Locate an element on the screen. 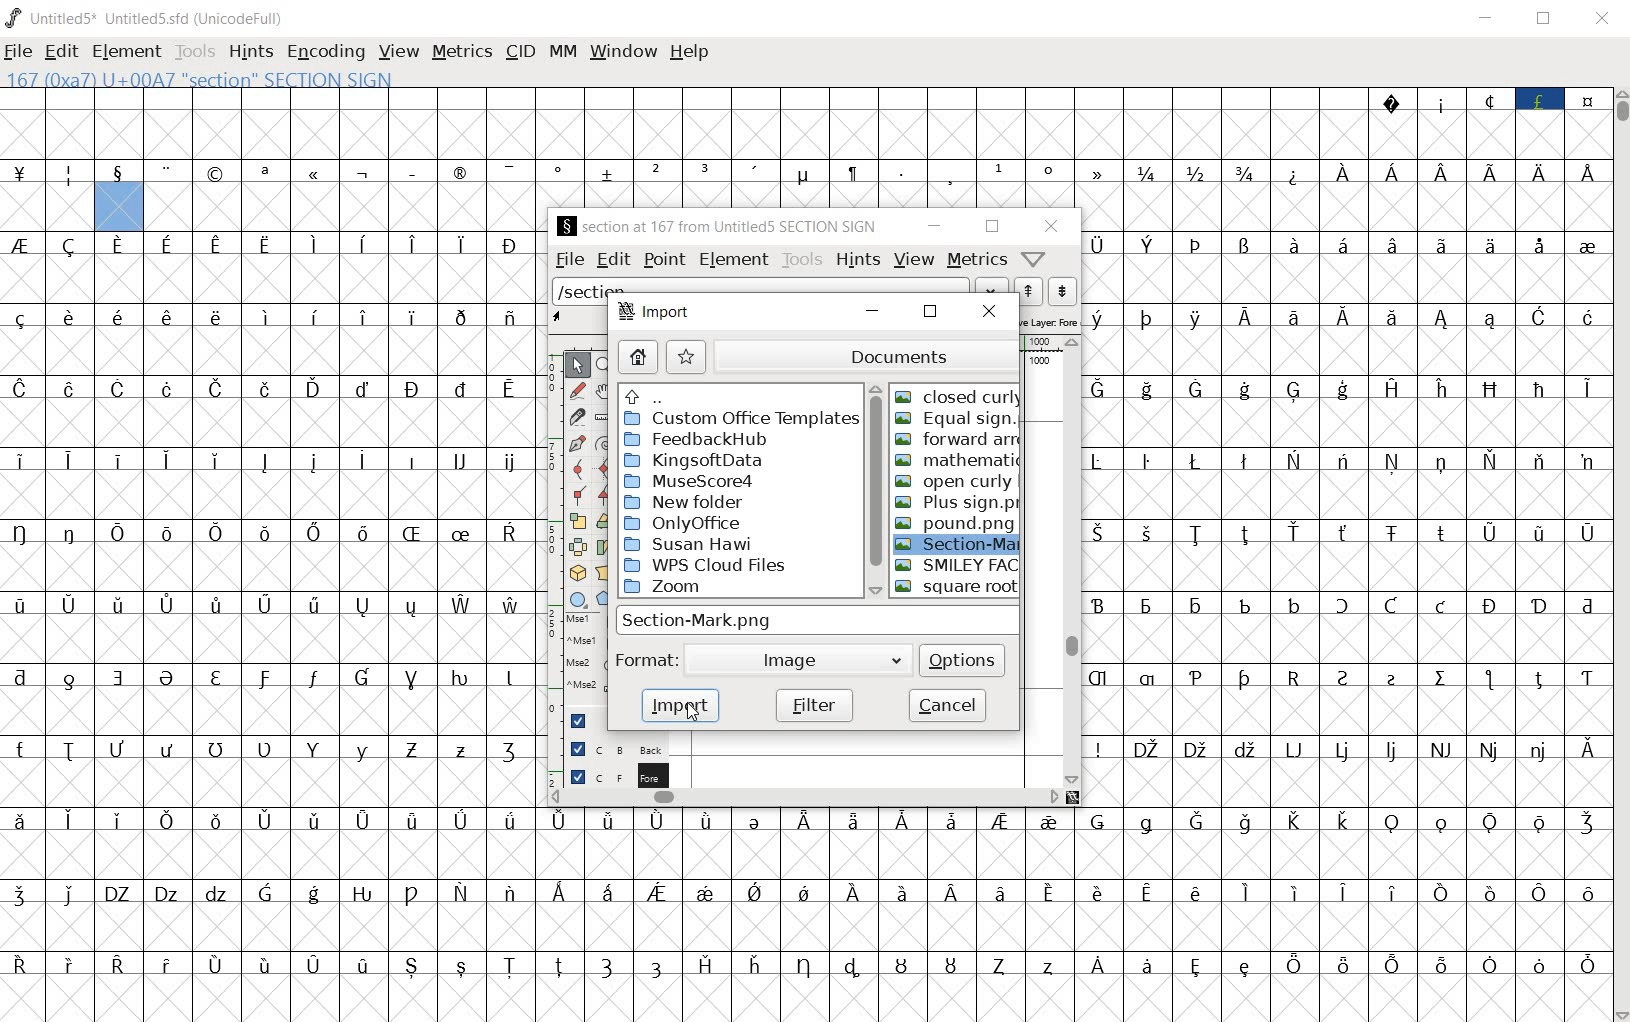 The width and height of the screenshot is (1630, 1022). section-mark.png is located at coordinates (818, 623).